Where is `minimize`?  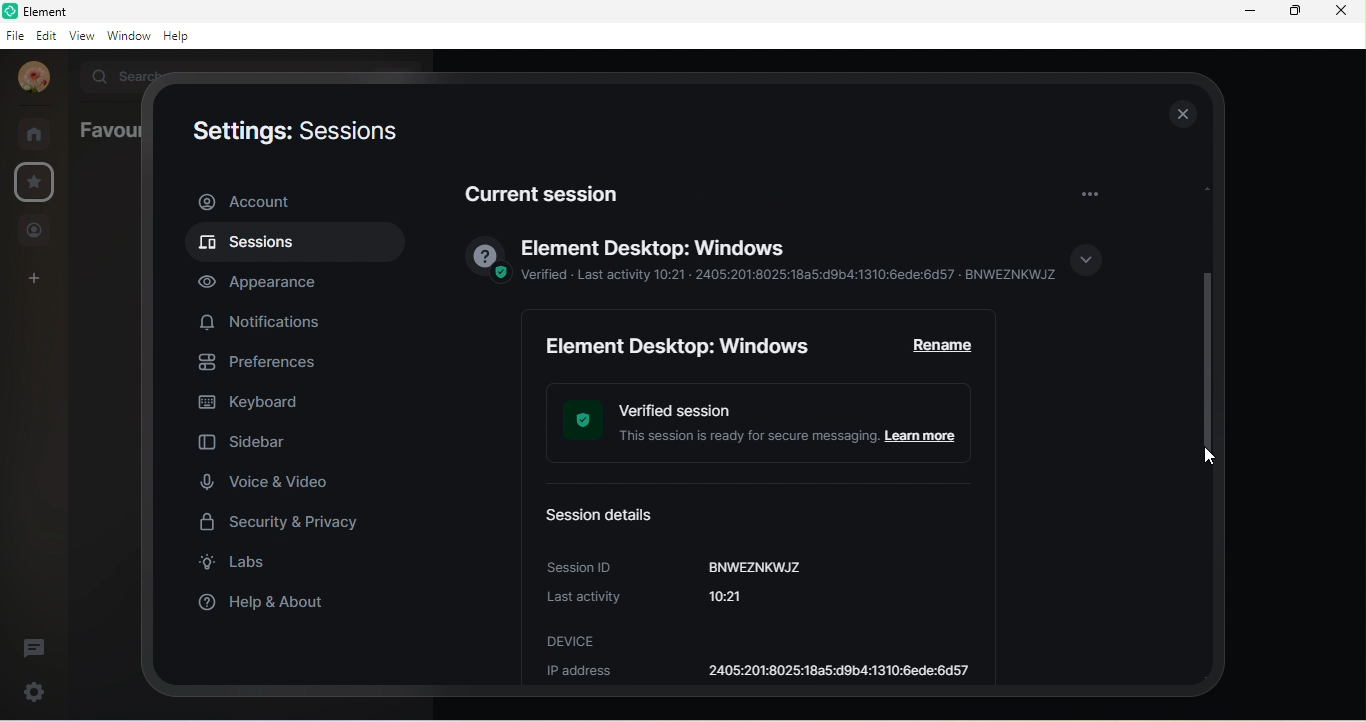
minimize is located at coordinates (1250, 11).